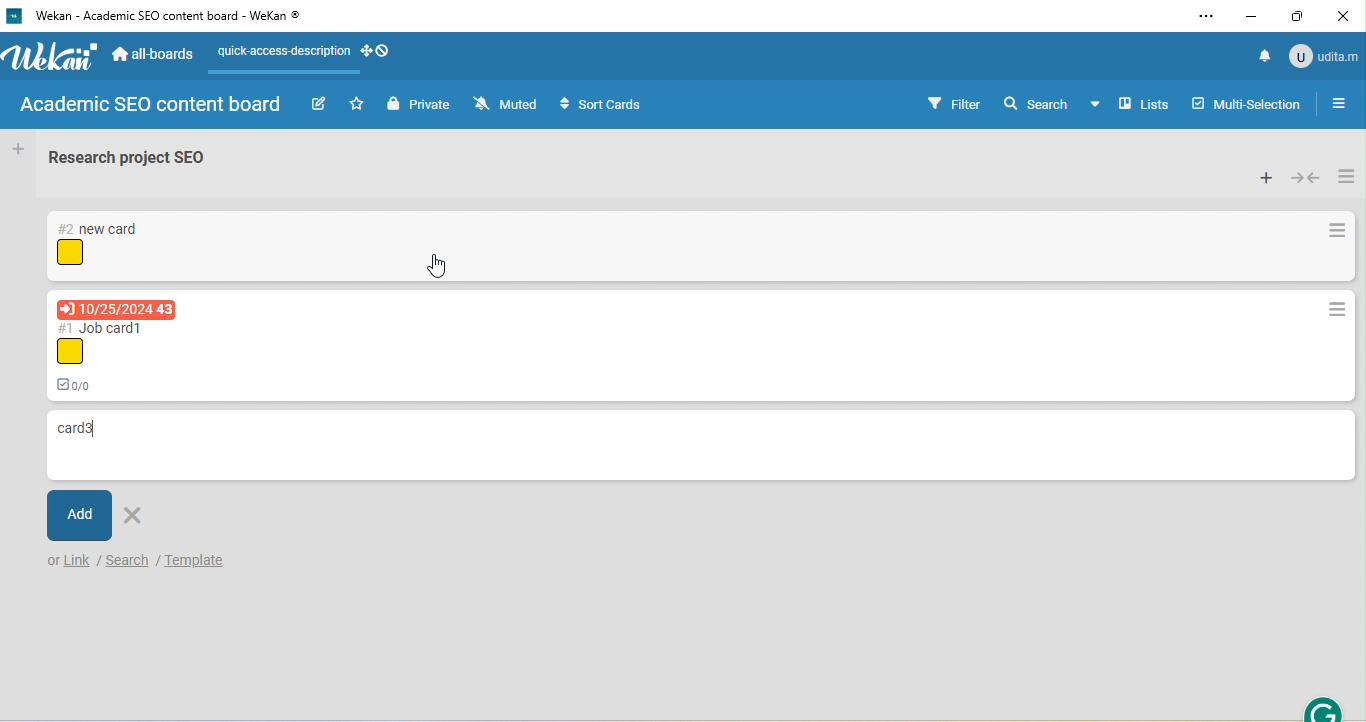  Describe the element at coordinates (116, 308) in the screenshot. I see `due date` at that location.